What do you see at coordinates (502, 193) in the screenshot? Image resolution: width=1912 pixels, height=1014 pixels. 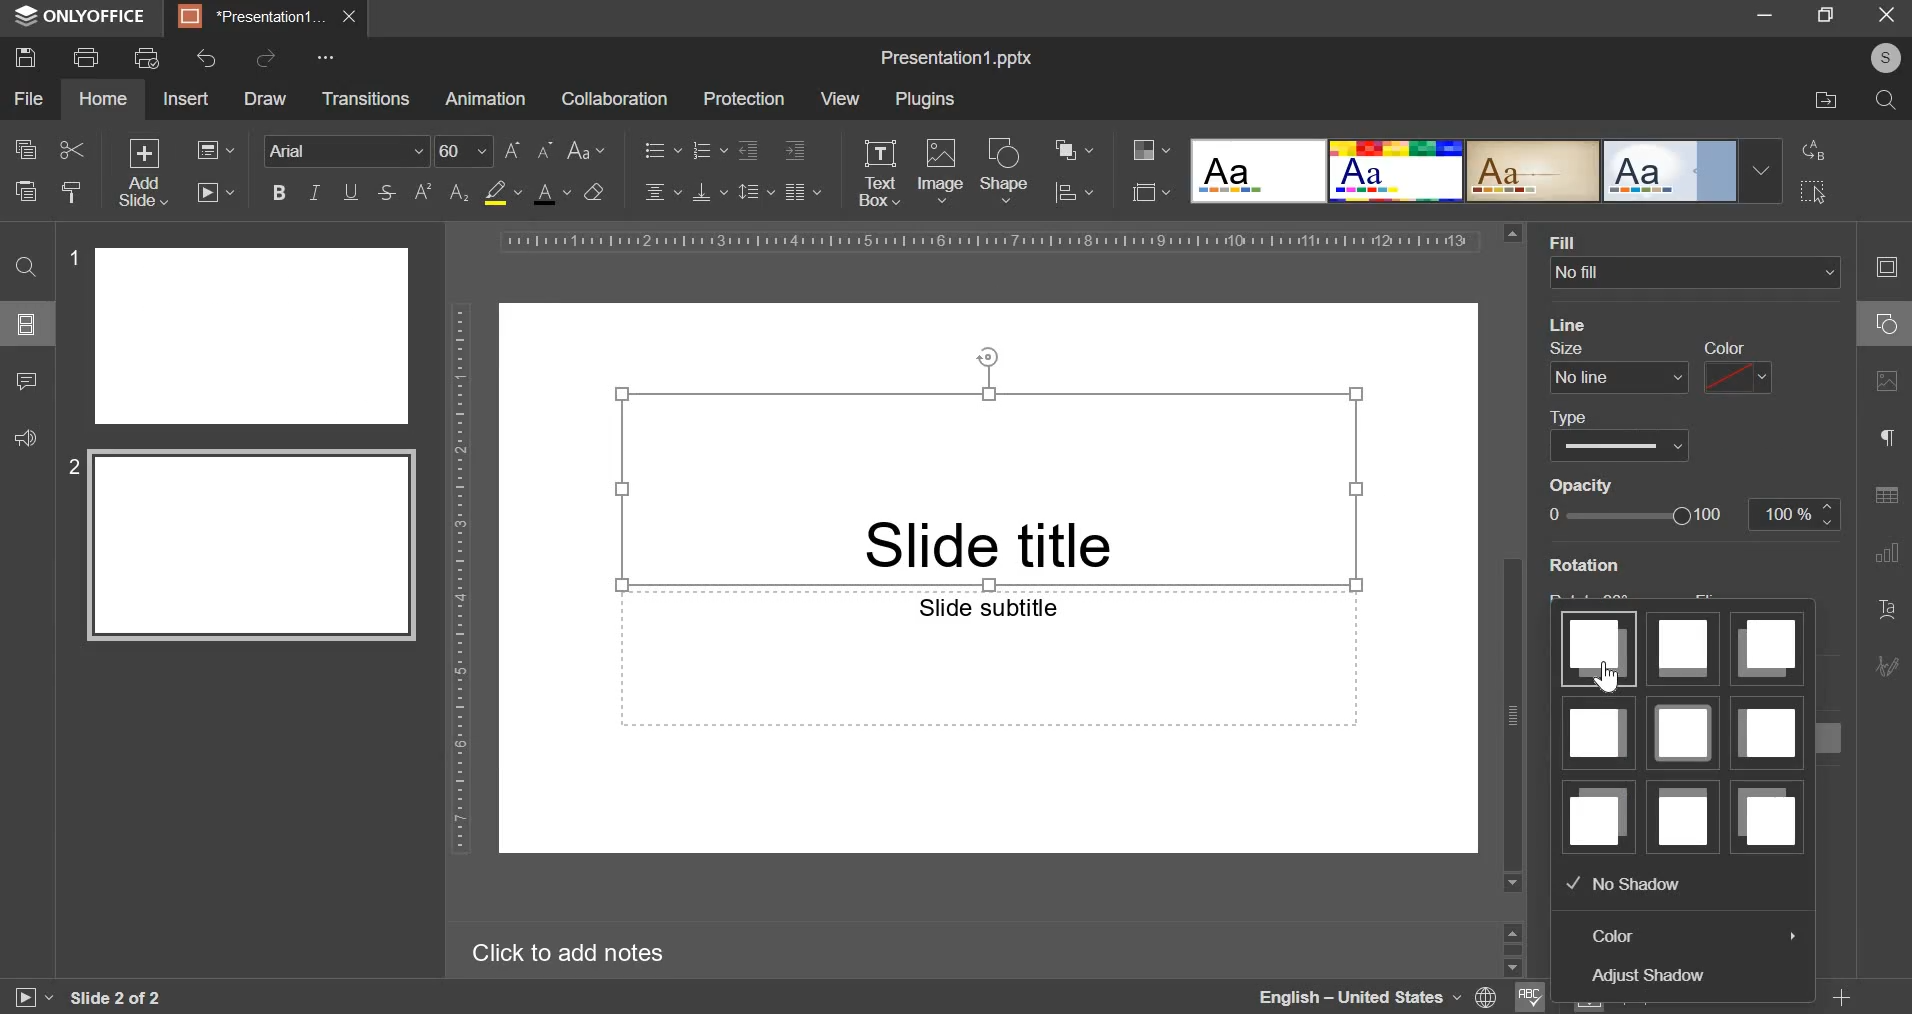 I see `fill color` at bounding box center [502, 193].